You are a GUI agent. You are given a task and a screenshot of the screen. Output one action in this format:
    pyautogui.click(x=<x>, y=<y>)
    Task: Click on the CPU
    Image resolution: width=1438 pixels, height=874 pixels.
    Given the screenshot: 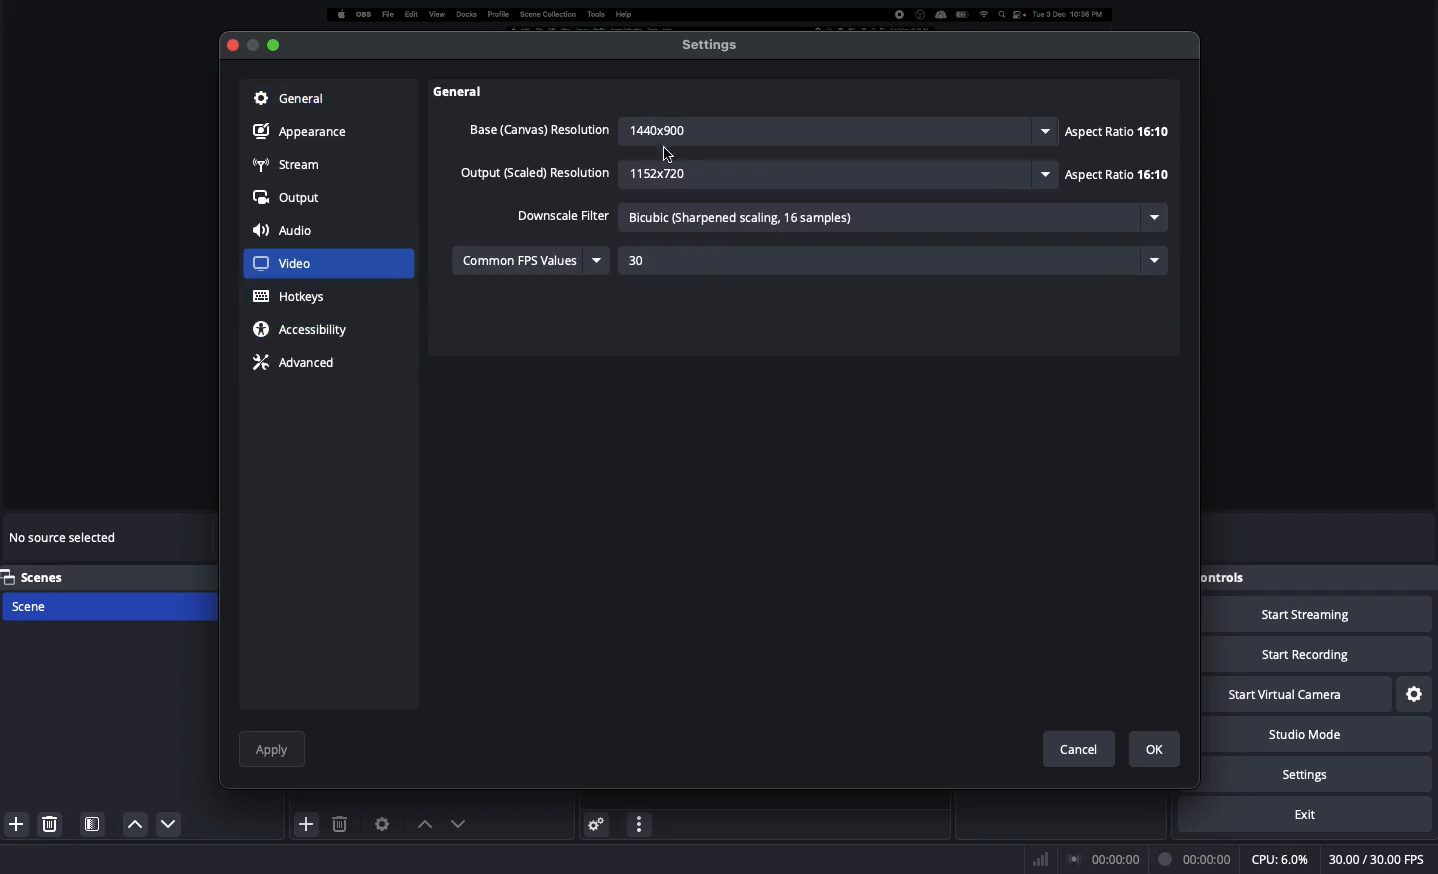 What is the action you would take?
    pyautogui.click(x=1279, y=860)
    